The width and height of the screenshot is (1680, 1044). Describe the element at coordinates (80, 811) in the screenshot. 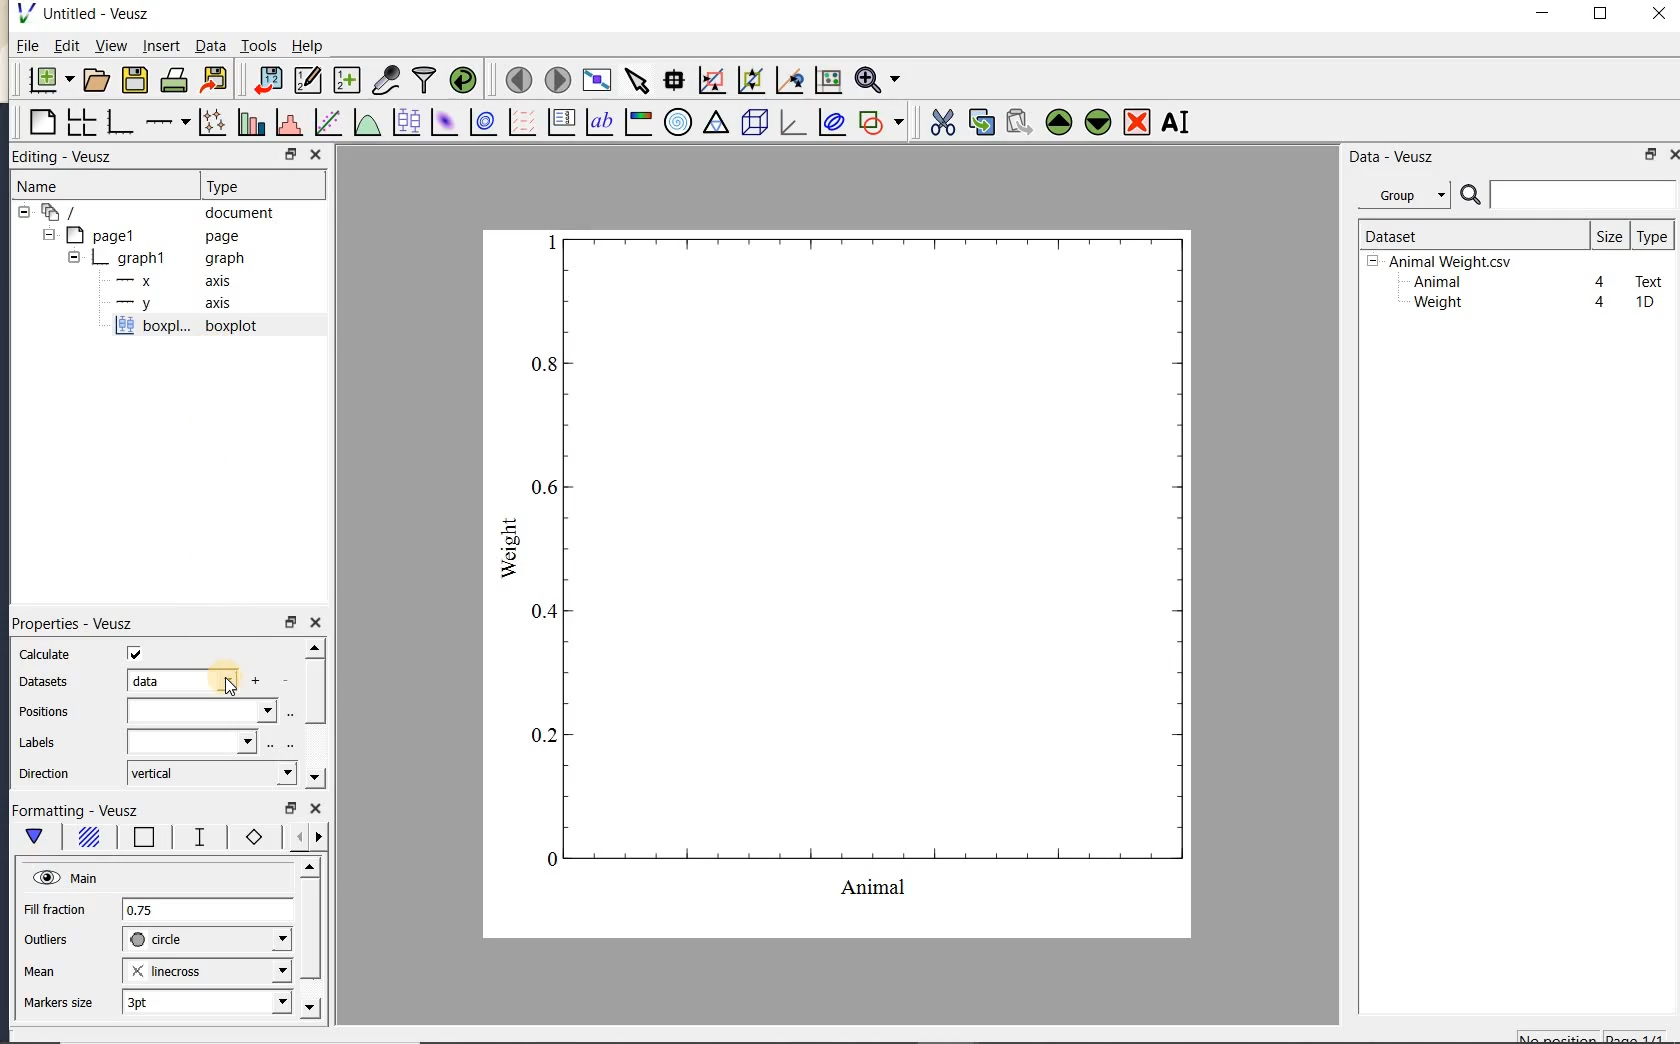

I see `Formatting - Veusz` at that location.